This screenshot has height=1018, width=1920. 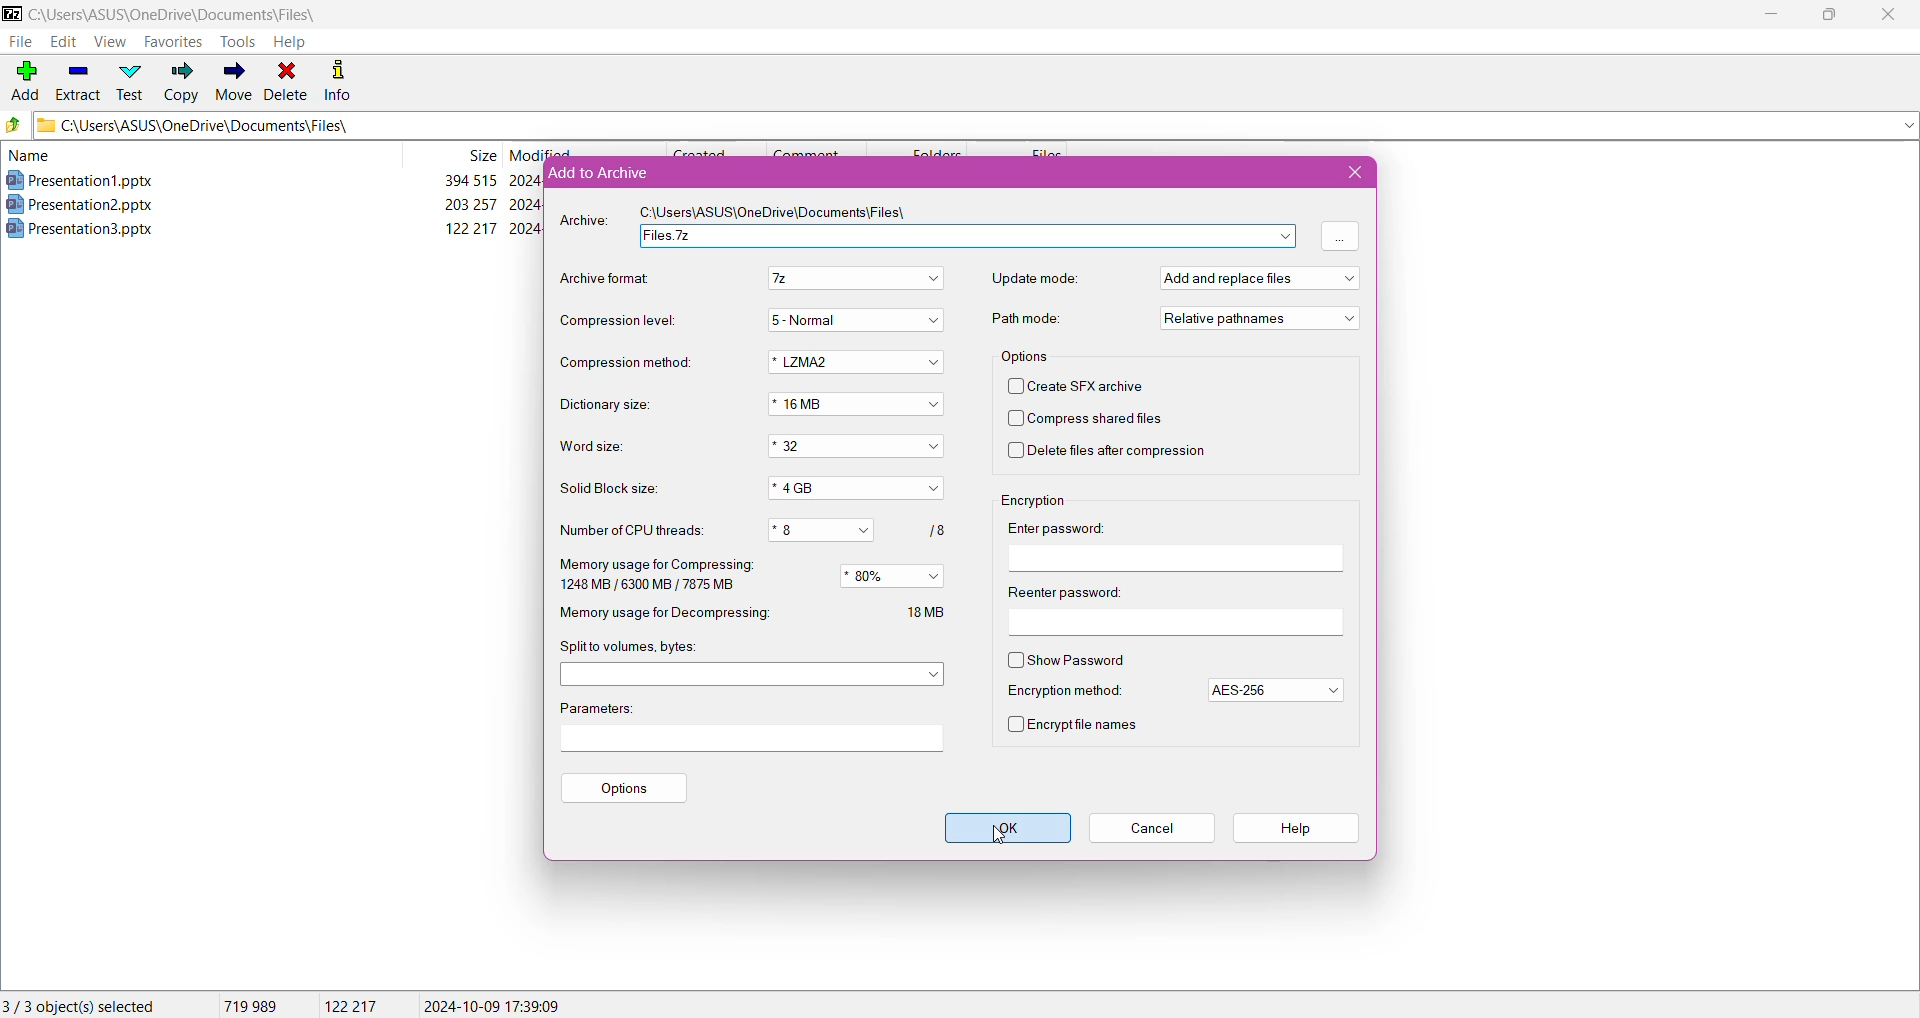 I want to click on Options, so click(x=627, y=786).